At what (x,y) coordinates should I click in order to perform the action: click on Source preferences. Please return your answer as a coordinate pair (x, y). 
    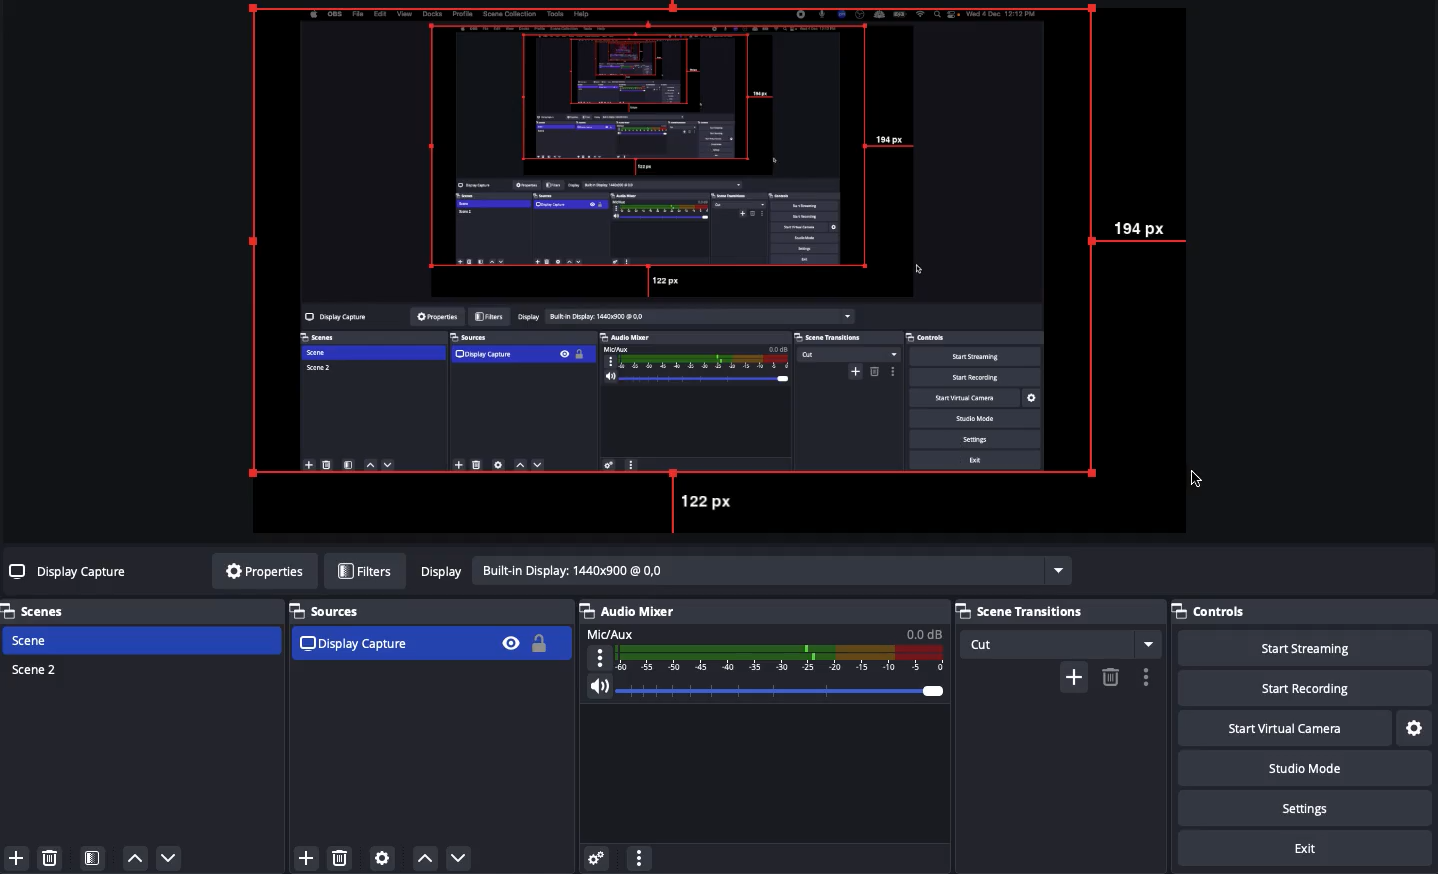
    Looking at the image, I should click on (385, 858).